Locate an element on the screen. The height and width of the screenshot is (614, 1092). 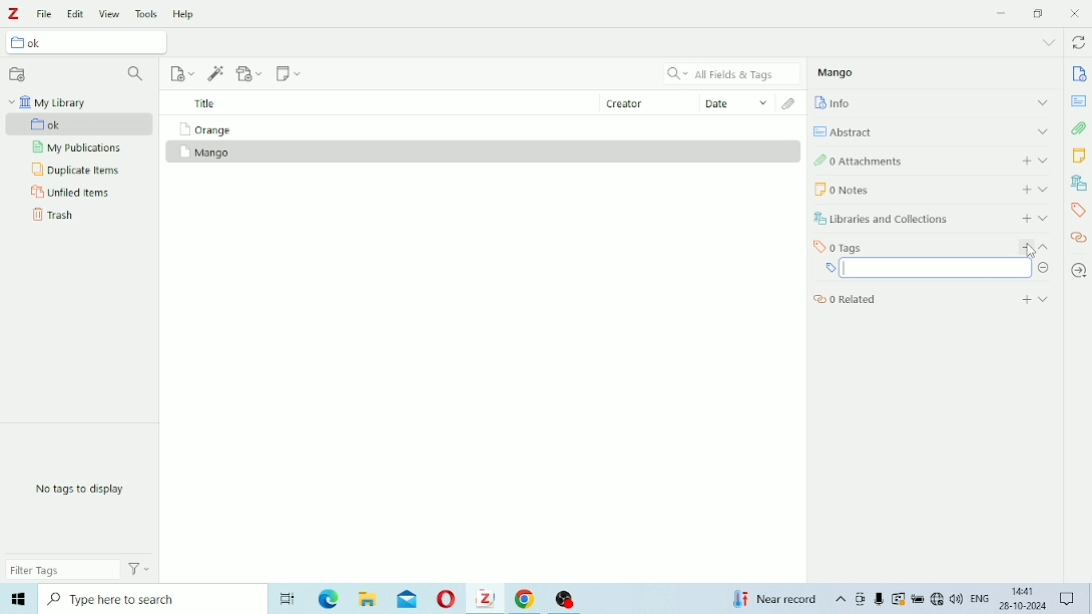
Filter Tags is located at coordinates (59, 570).